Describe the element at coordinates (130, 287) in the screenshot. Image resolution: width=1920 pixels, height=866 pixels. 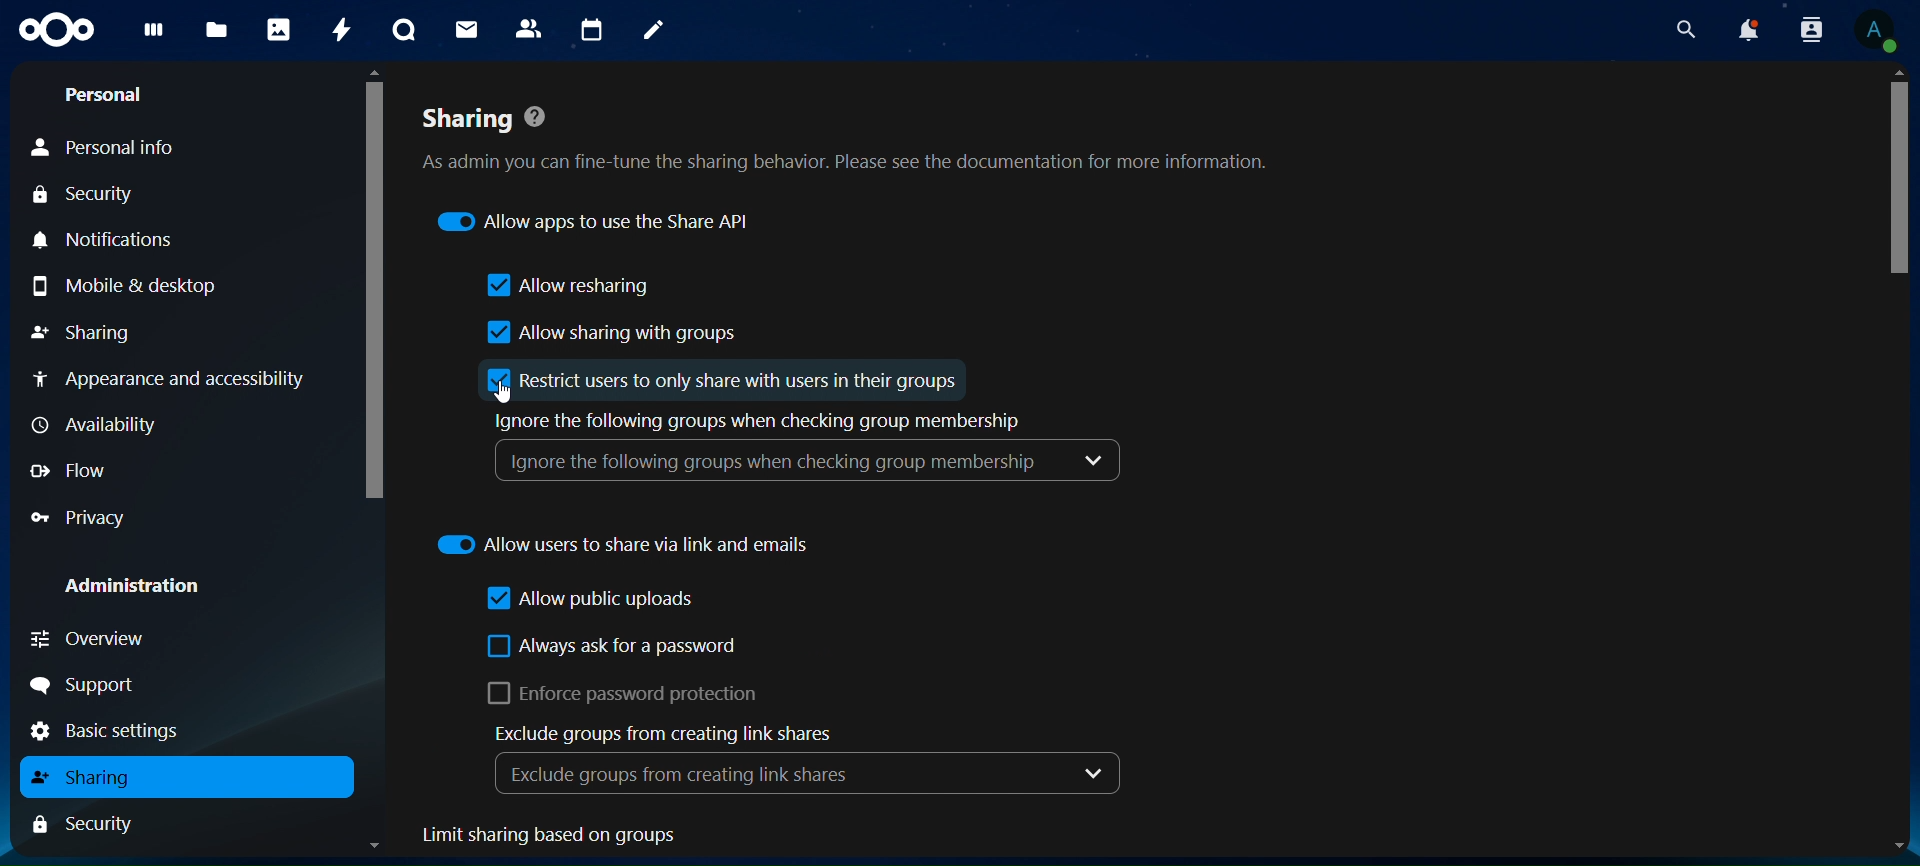
I see `mobile & desktop` at that location.